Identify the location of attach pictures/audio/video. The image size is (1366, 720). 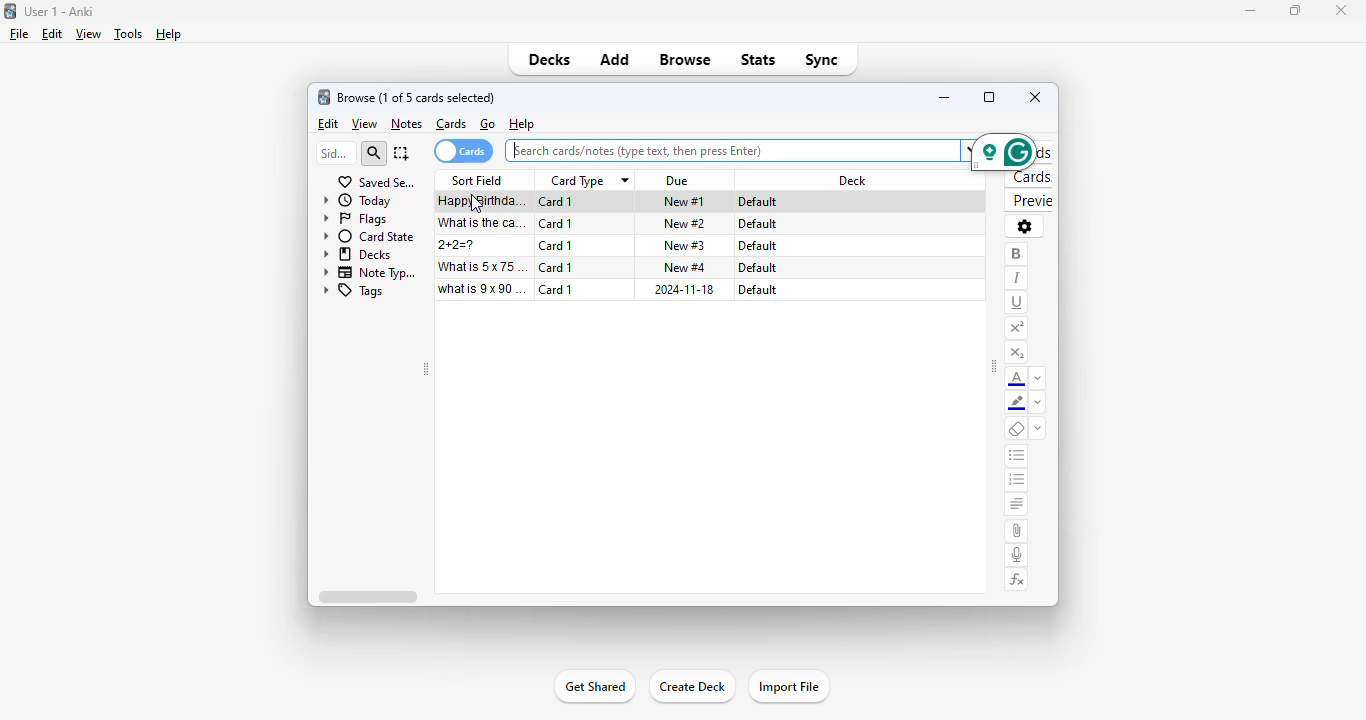
(1017, 530).